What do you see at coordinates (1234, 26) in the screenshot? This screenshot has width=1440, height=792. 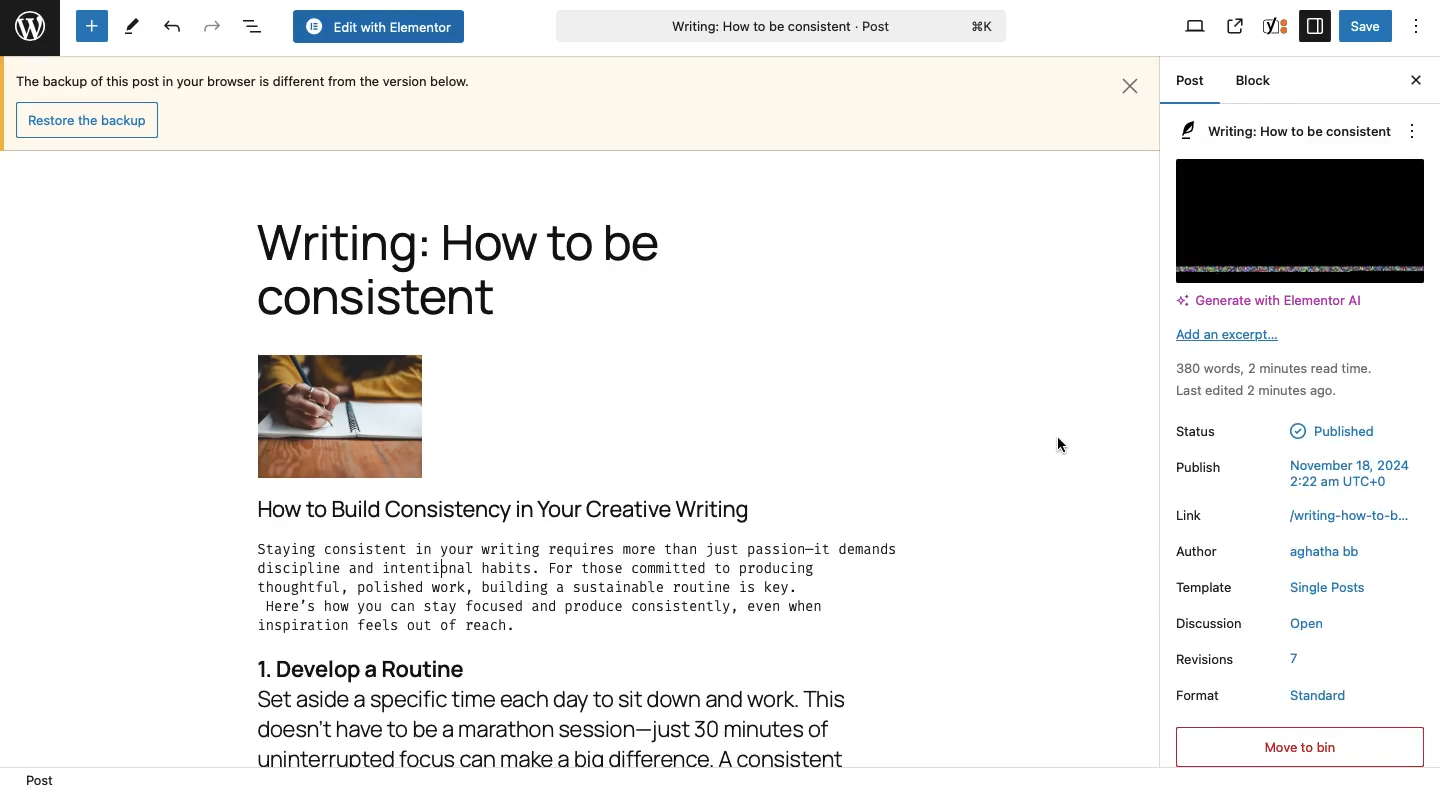 I see `View post` at bounding box center [1234, 26].